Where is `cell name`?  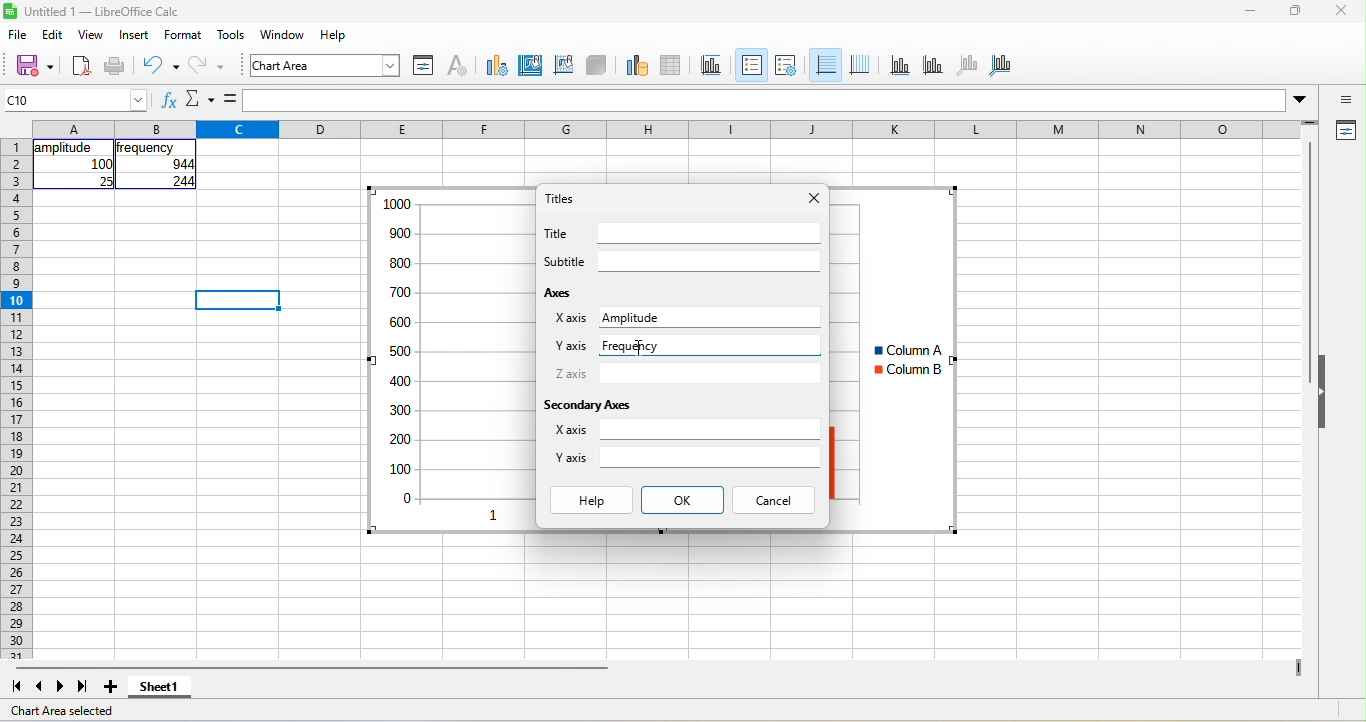
cell name is located at coordinates (74, 100).